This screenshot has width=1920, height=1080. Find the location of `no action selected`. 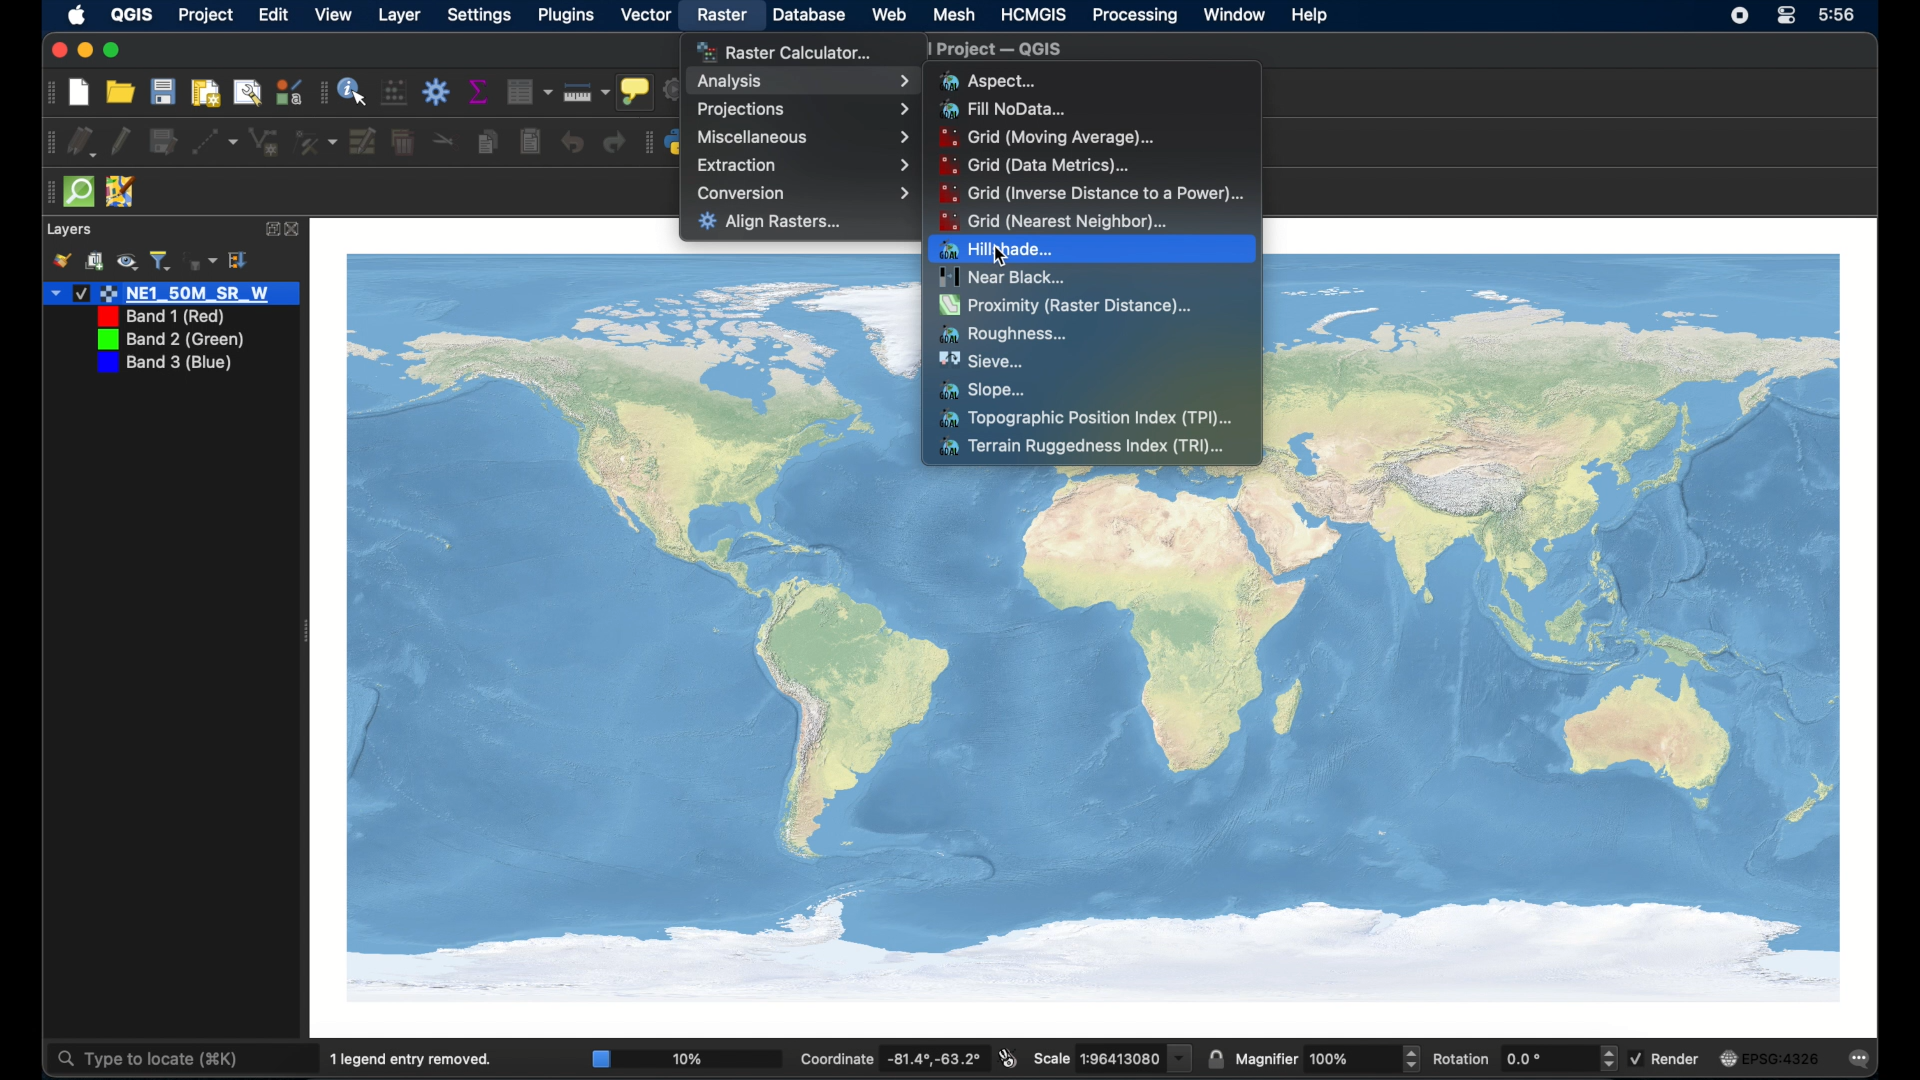

no action selected is located at coordinates (674, 88).